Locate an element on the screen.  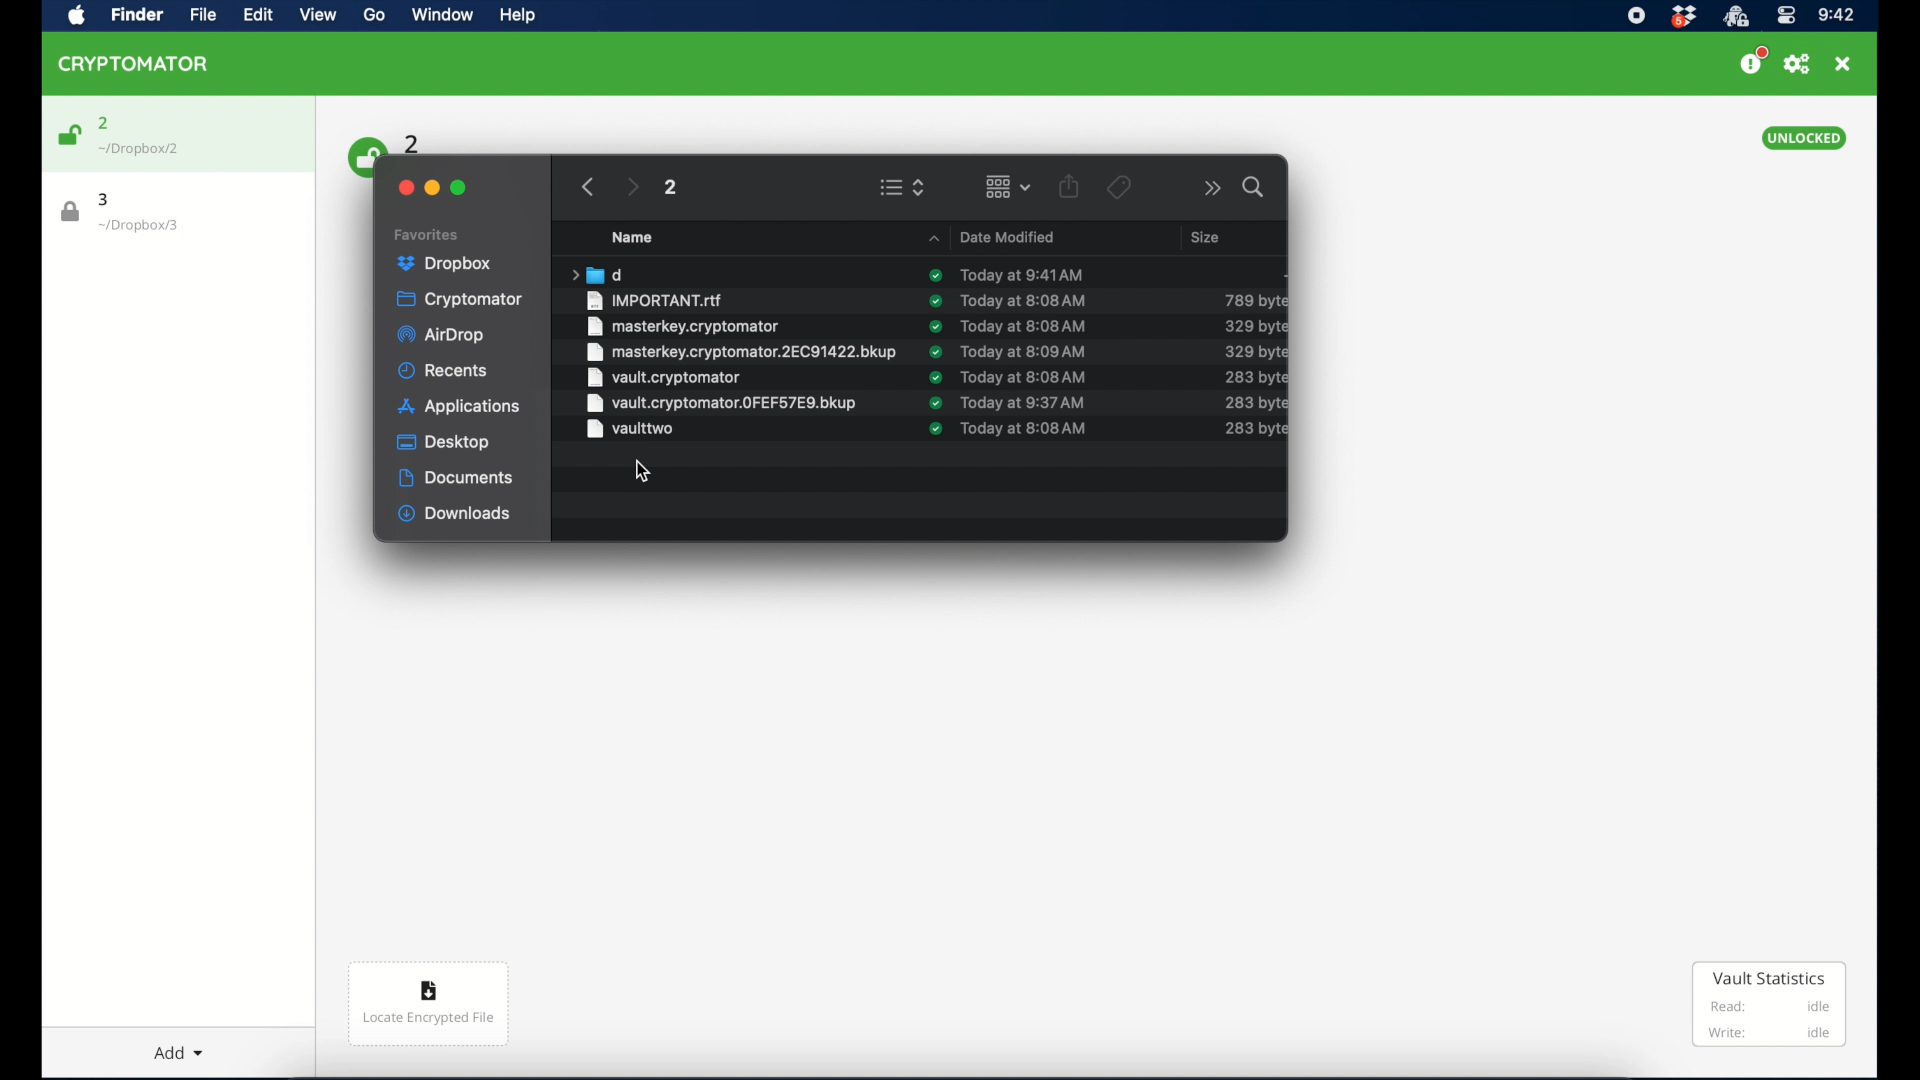
downloads is located at coordinates (455, 514).